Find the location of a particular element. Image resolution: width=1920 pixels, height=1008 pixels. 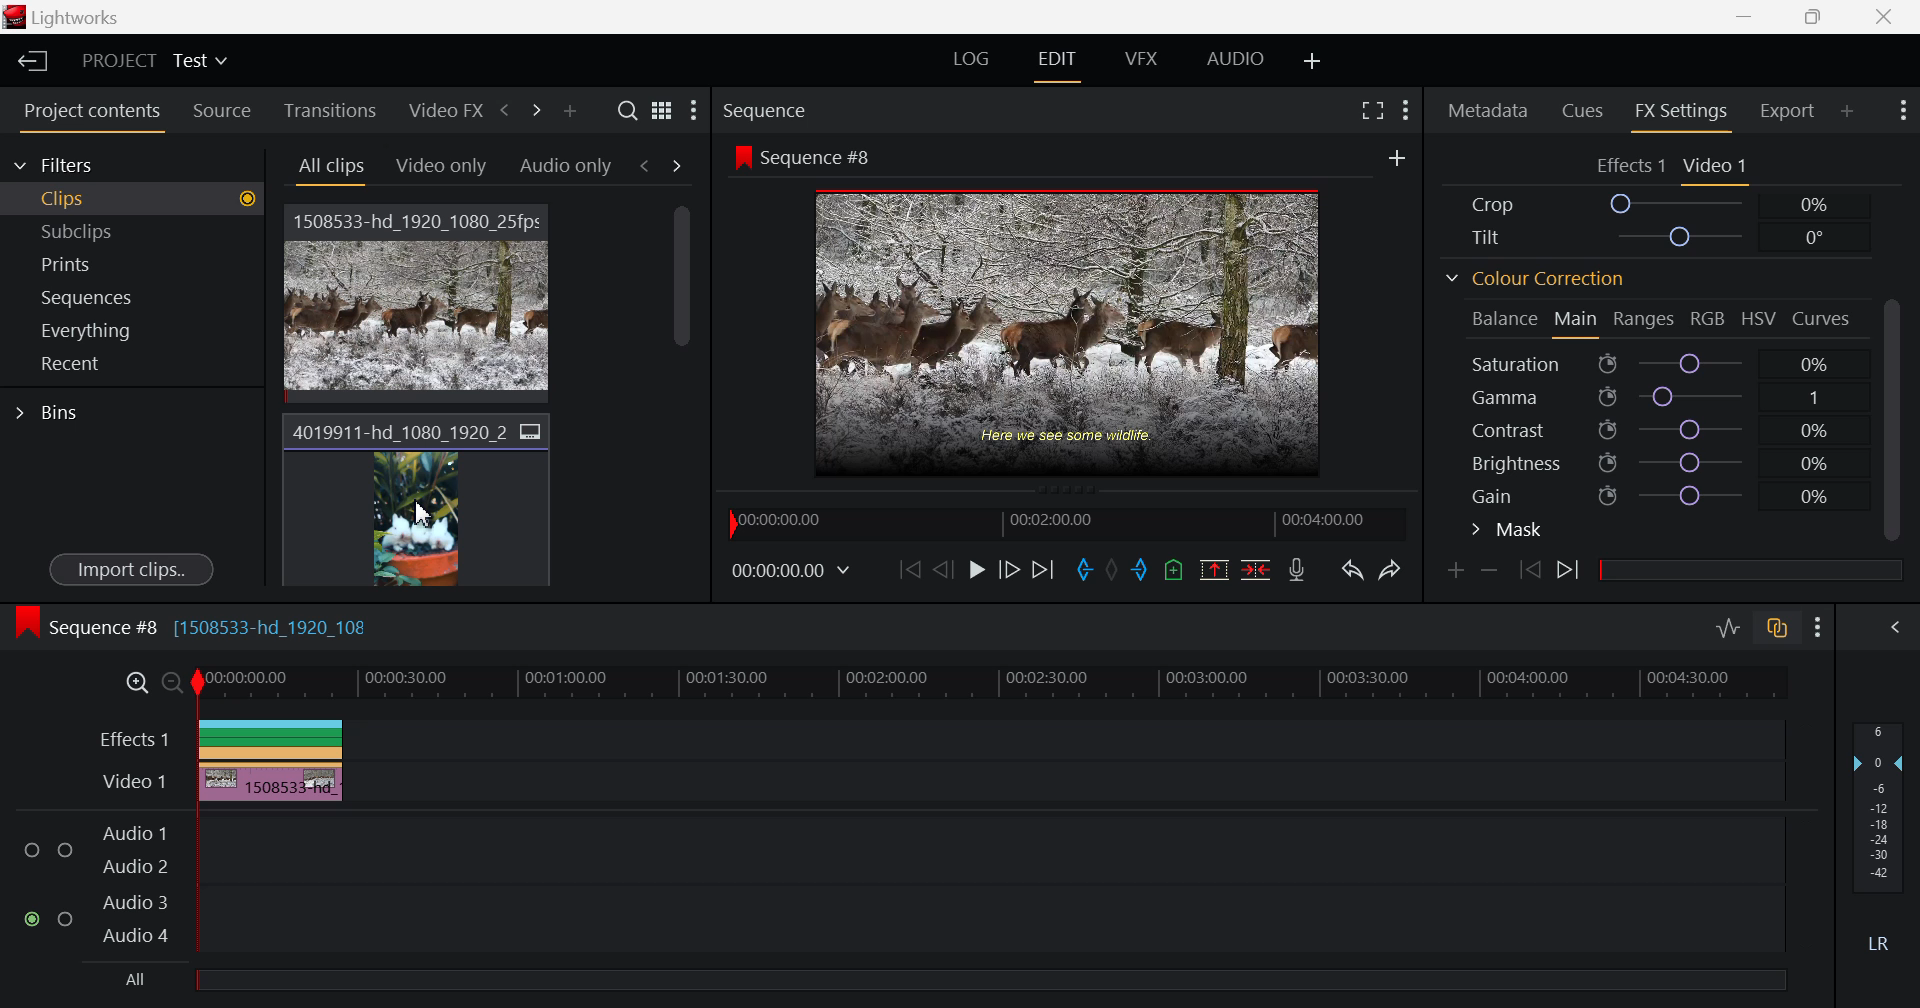

Add keyframe is located at coordinates (1456, 572).